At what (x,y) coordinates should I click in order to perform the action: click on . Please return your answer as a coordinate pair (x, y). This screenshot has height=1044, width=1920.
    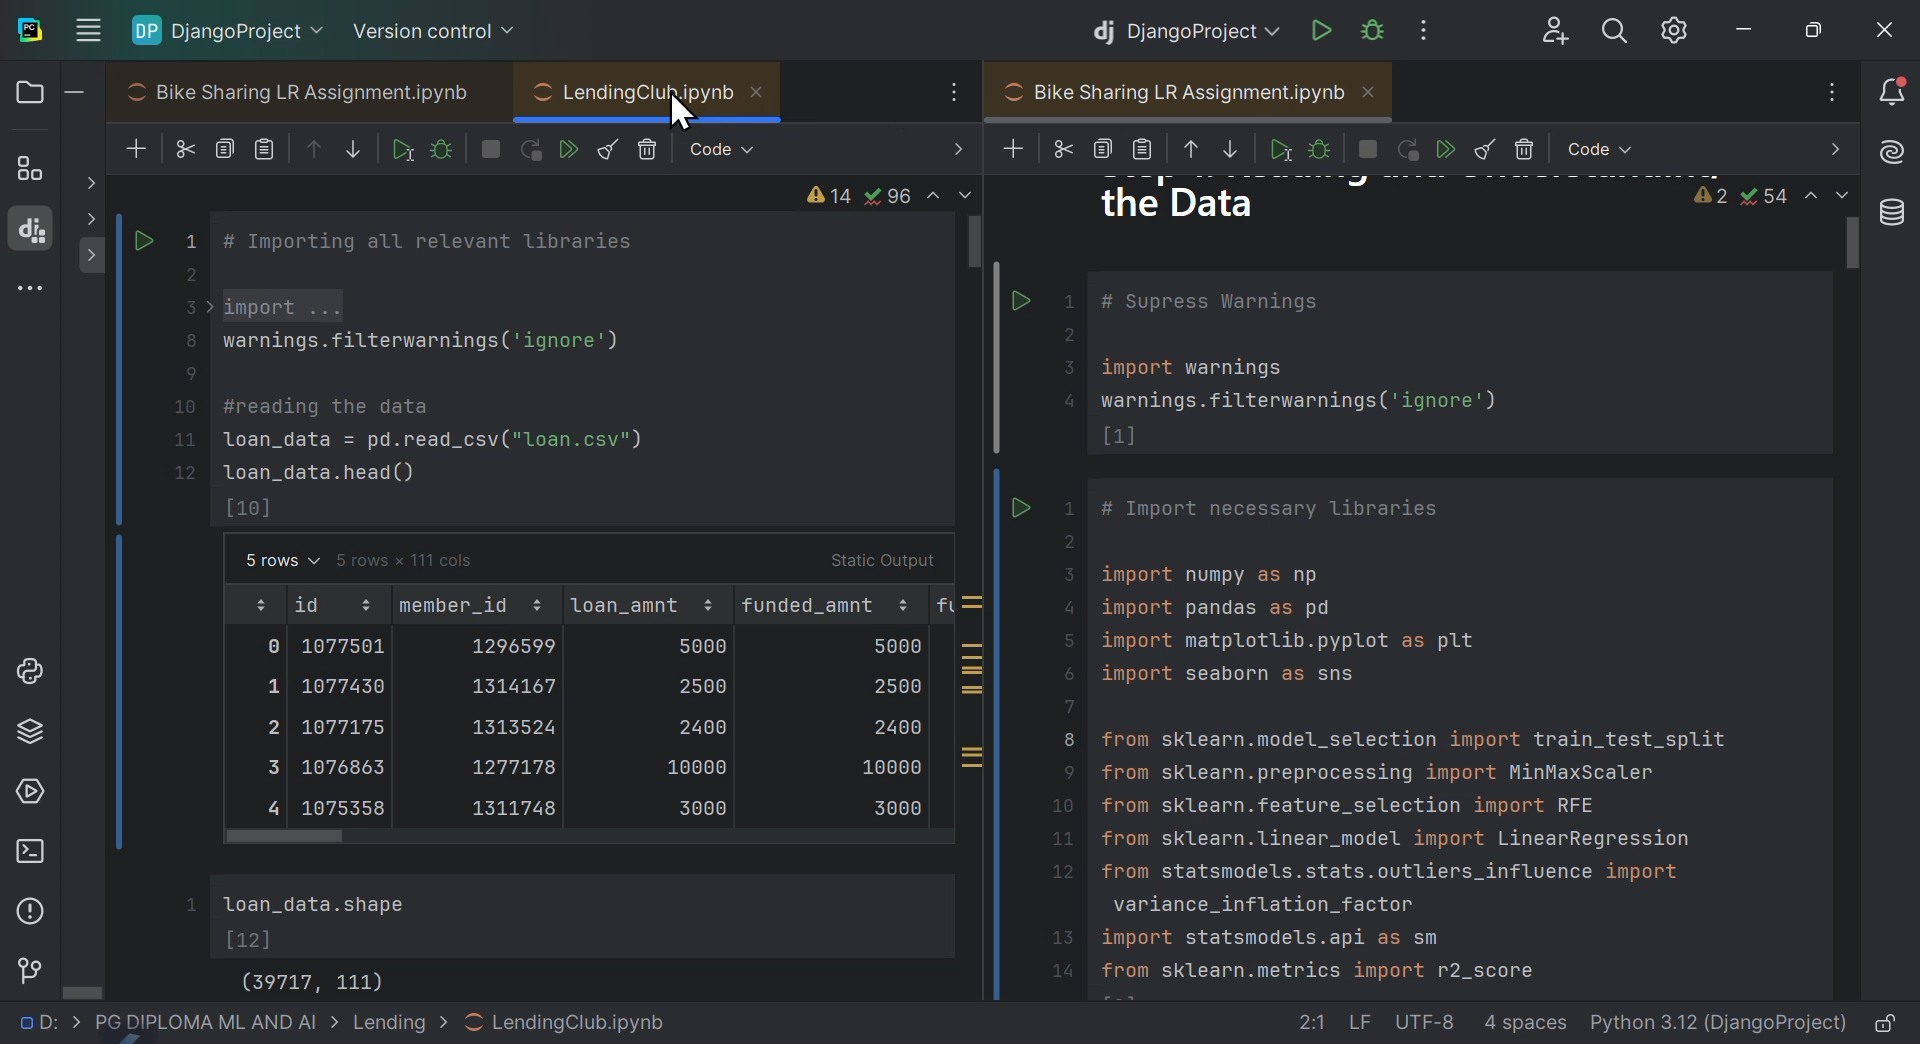
    Looking at the image, I should click on (1064, 148).